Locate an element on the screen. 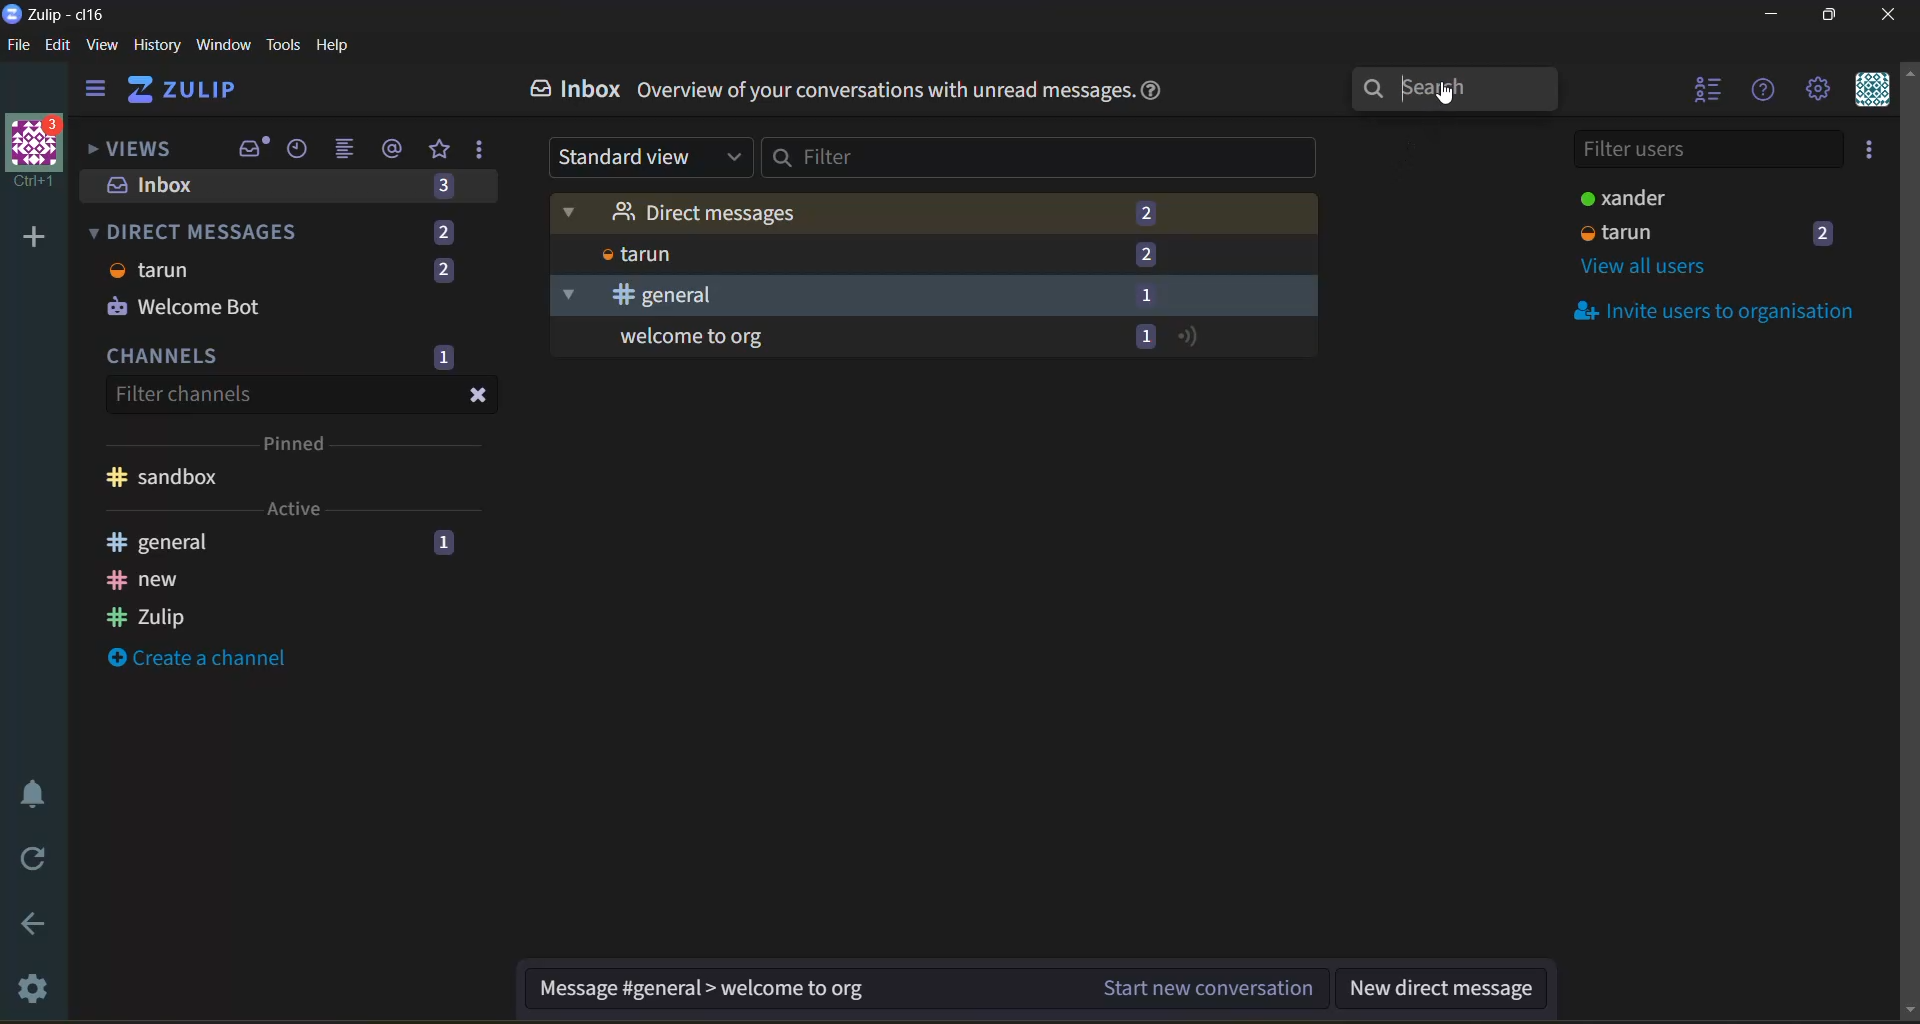  Zulip-cl16 is located at coordinates (59, 13).